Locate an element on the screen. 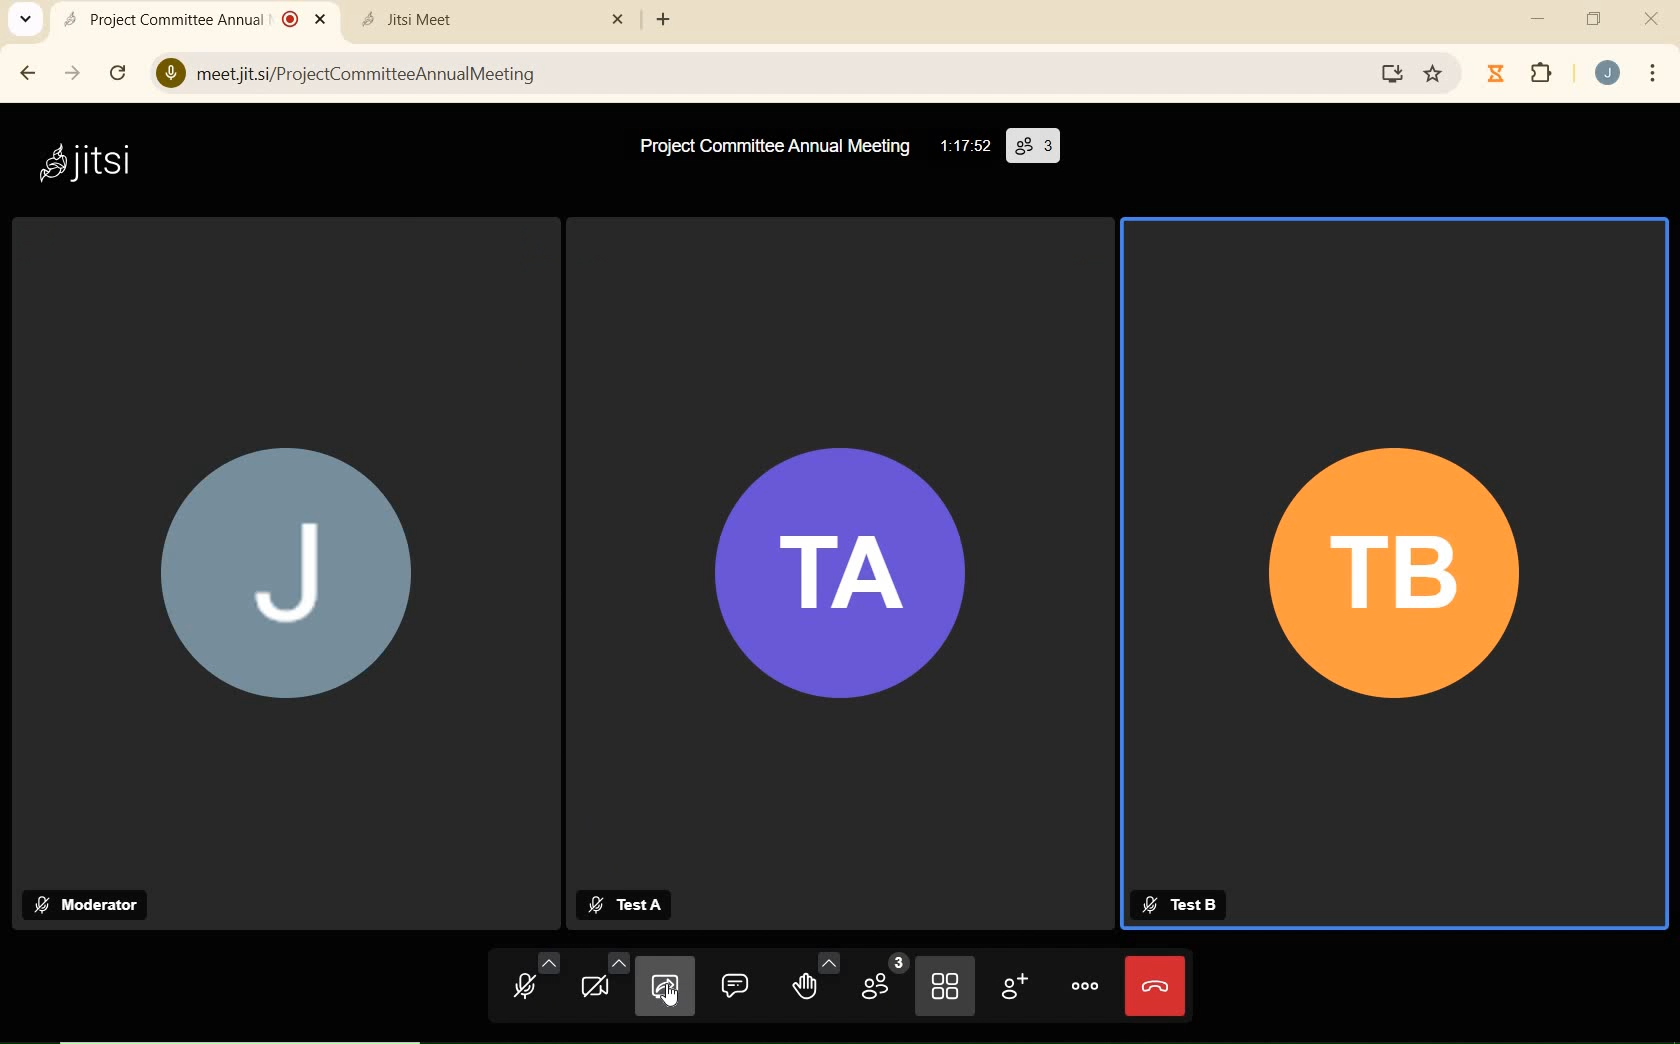 The image size is (1680, 1044). Jitsi Meet is located at coordinates (491, 20).